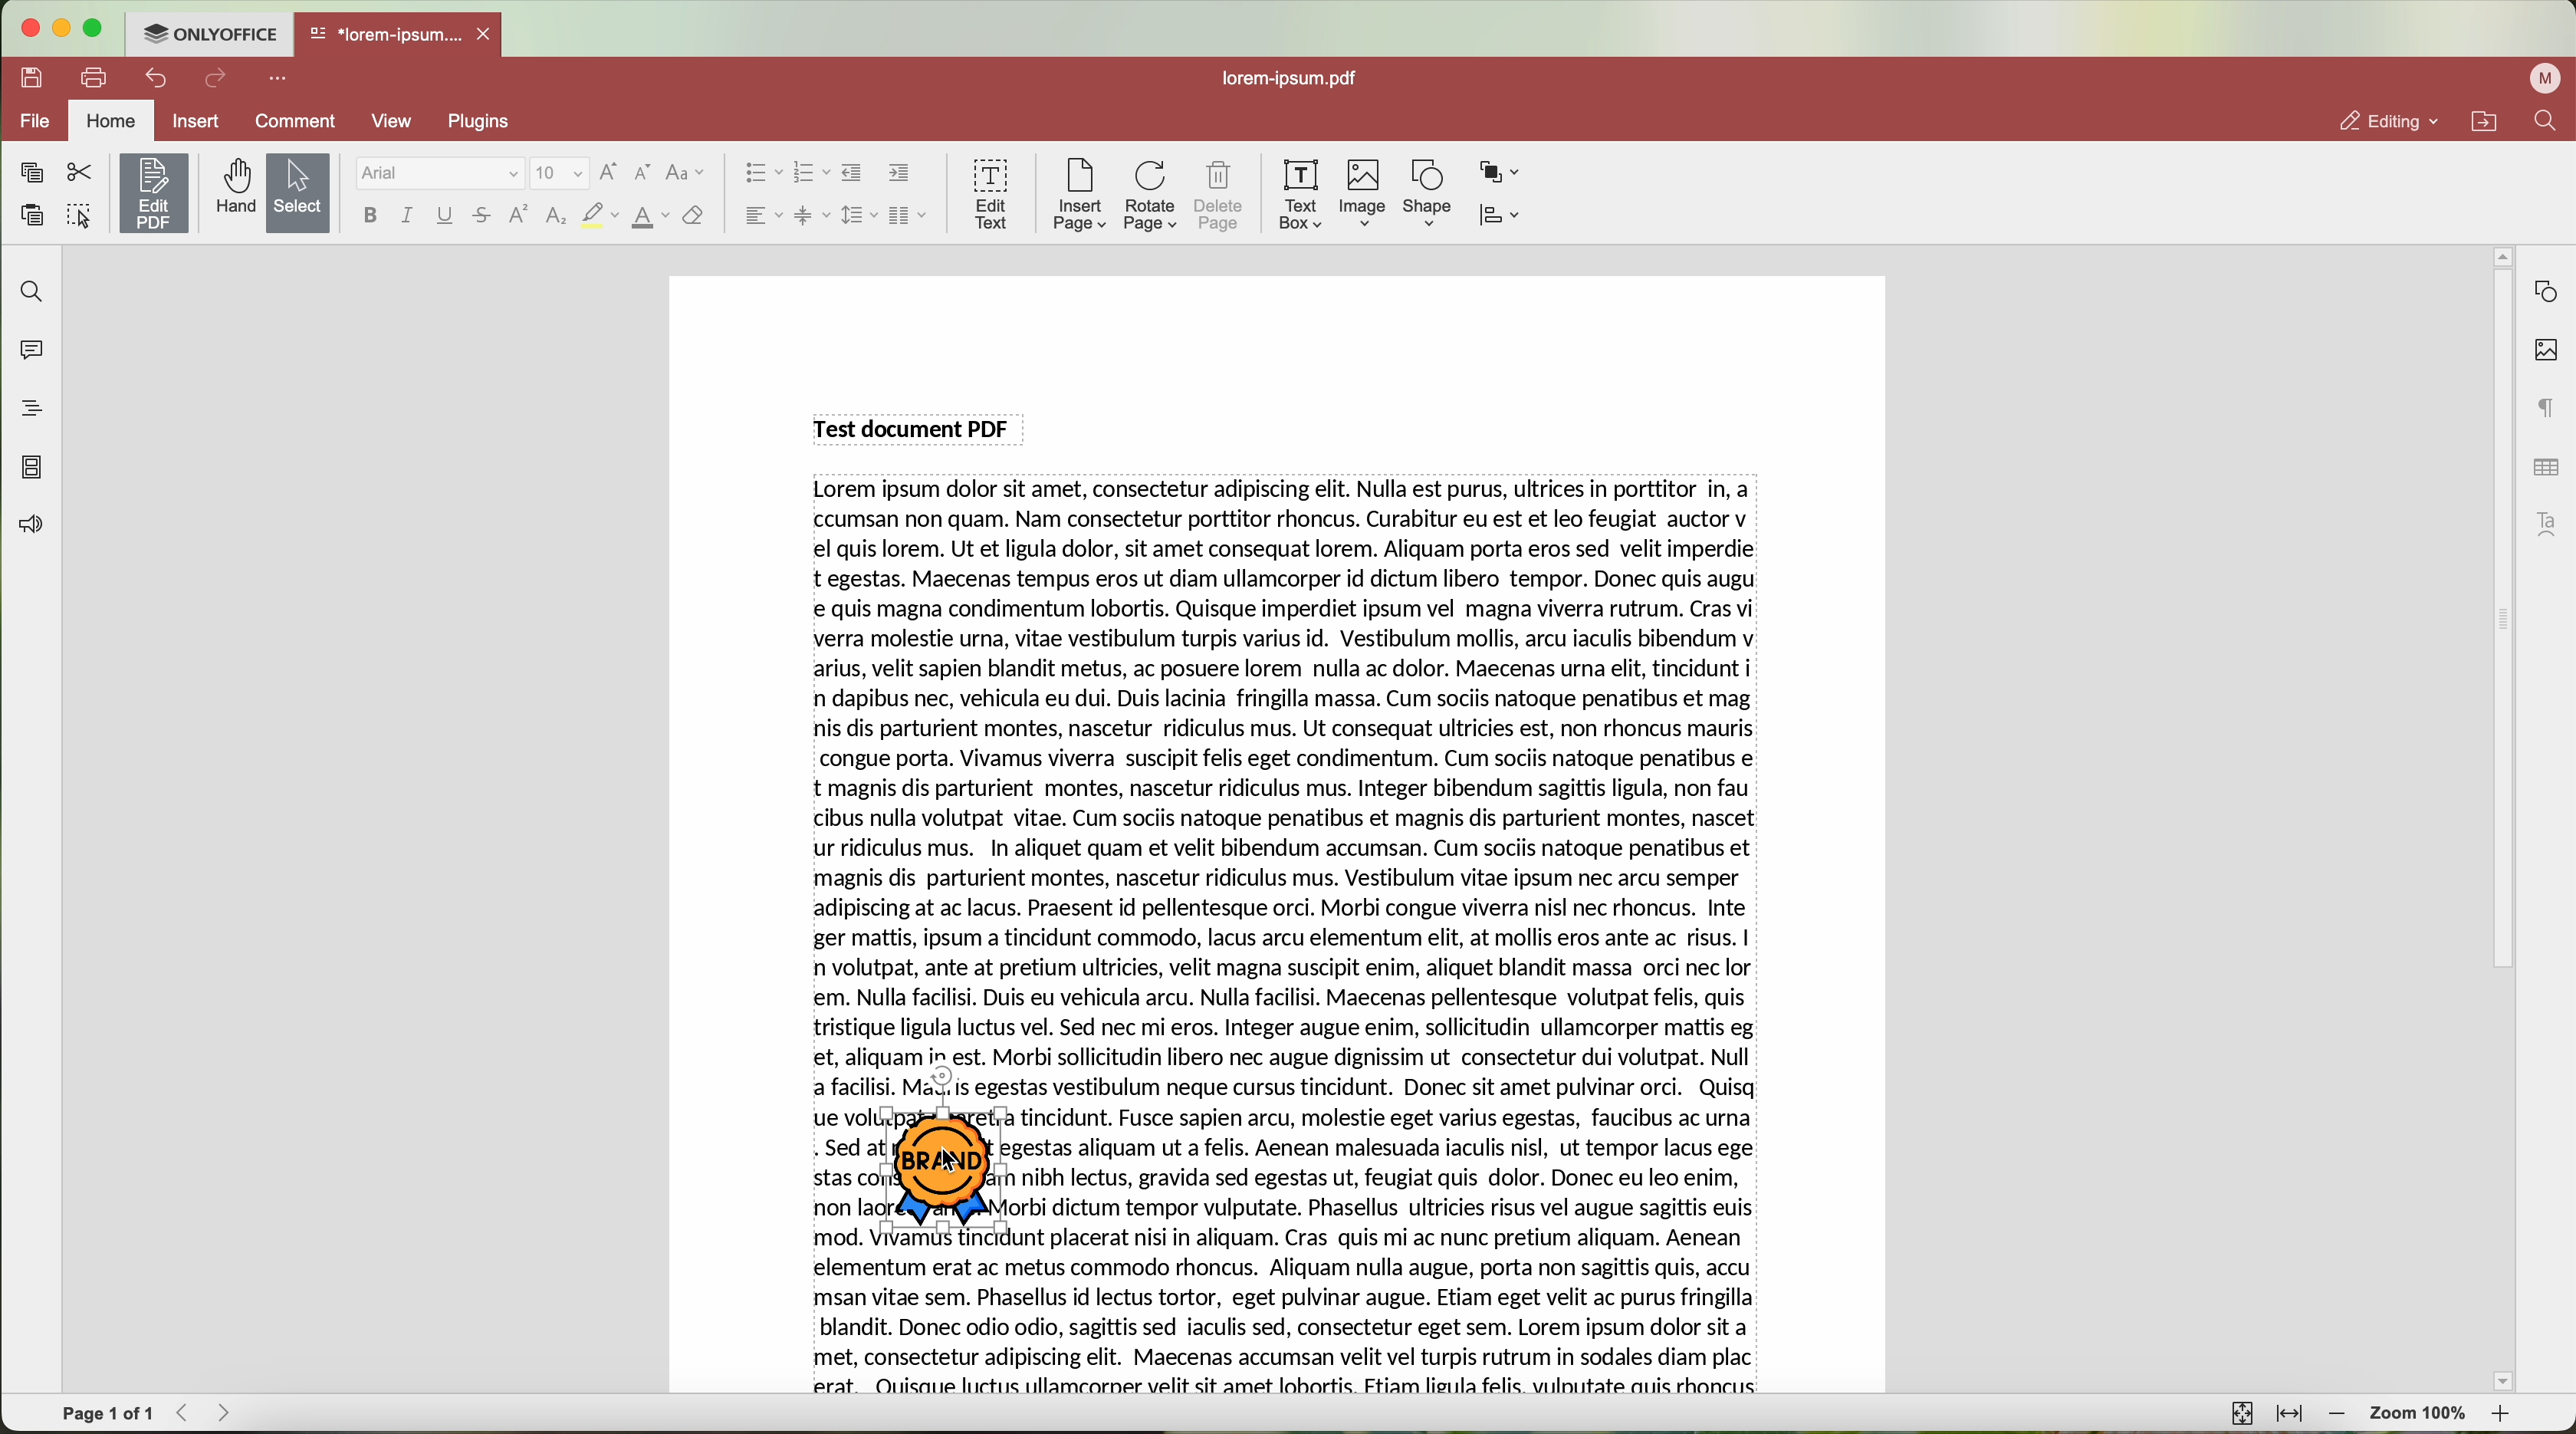 This screenshot has width=2576, height=1434. What do you see at coordinates (761, 215) in the screenshot?
I see `horizontal align` at bounding box center [761, 215].